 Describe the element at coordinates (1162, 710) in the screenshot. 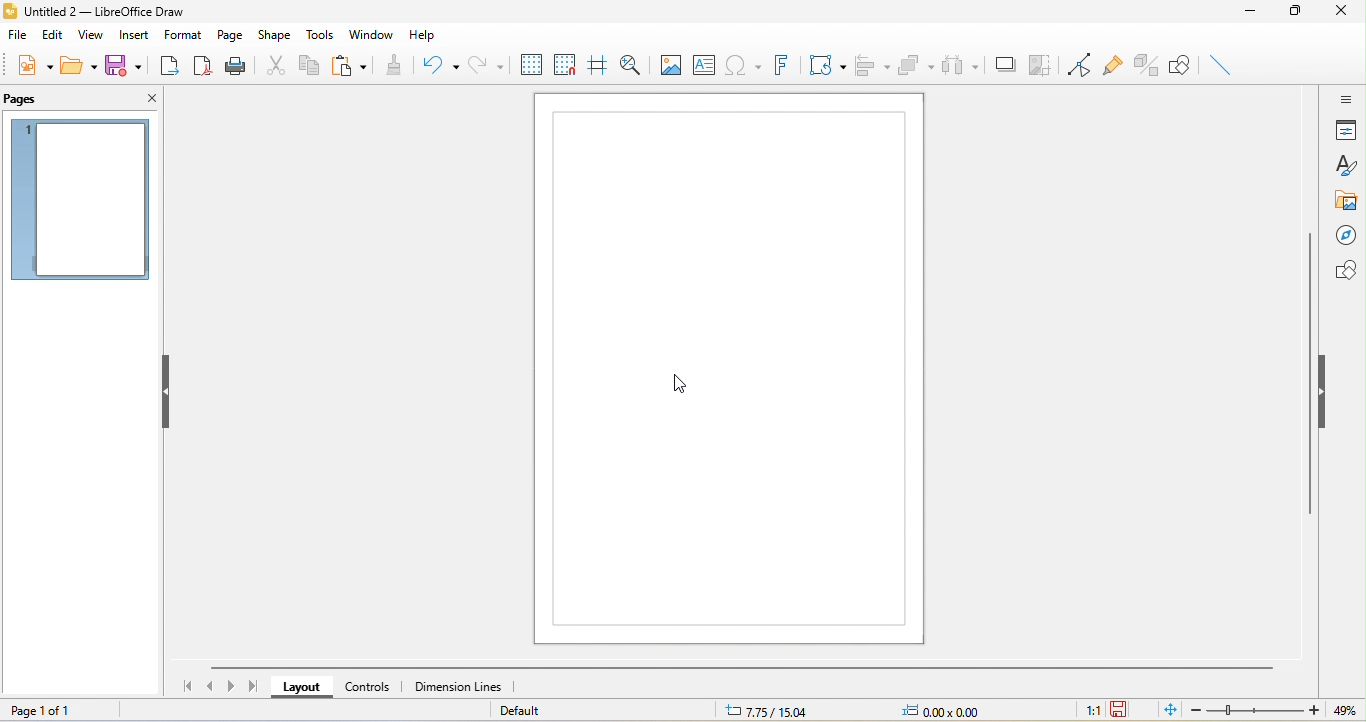

I see `fit to the current page` at that location.